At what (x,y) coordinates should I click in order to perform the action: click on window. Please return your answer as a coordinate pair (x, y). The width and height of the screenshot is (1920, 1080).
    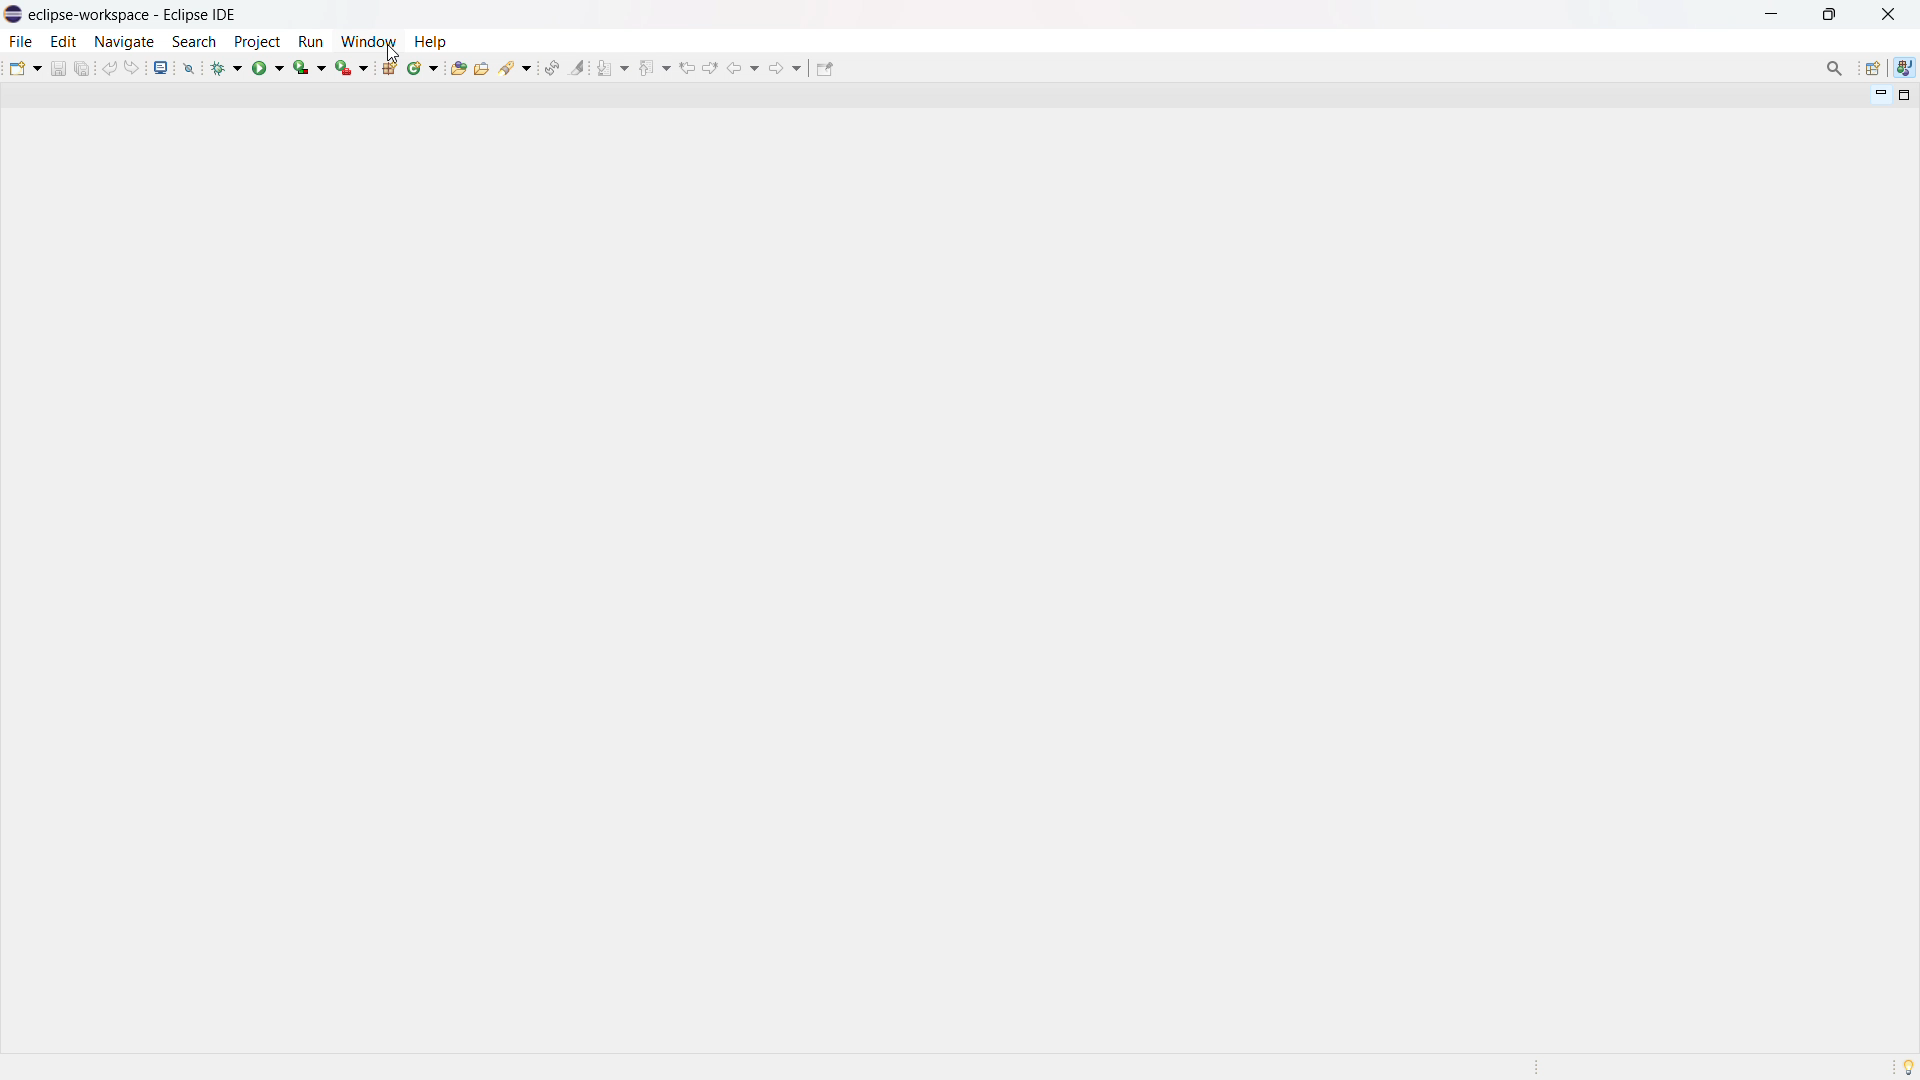
    Looking at the image, I should click on (368, 41).